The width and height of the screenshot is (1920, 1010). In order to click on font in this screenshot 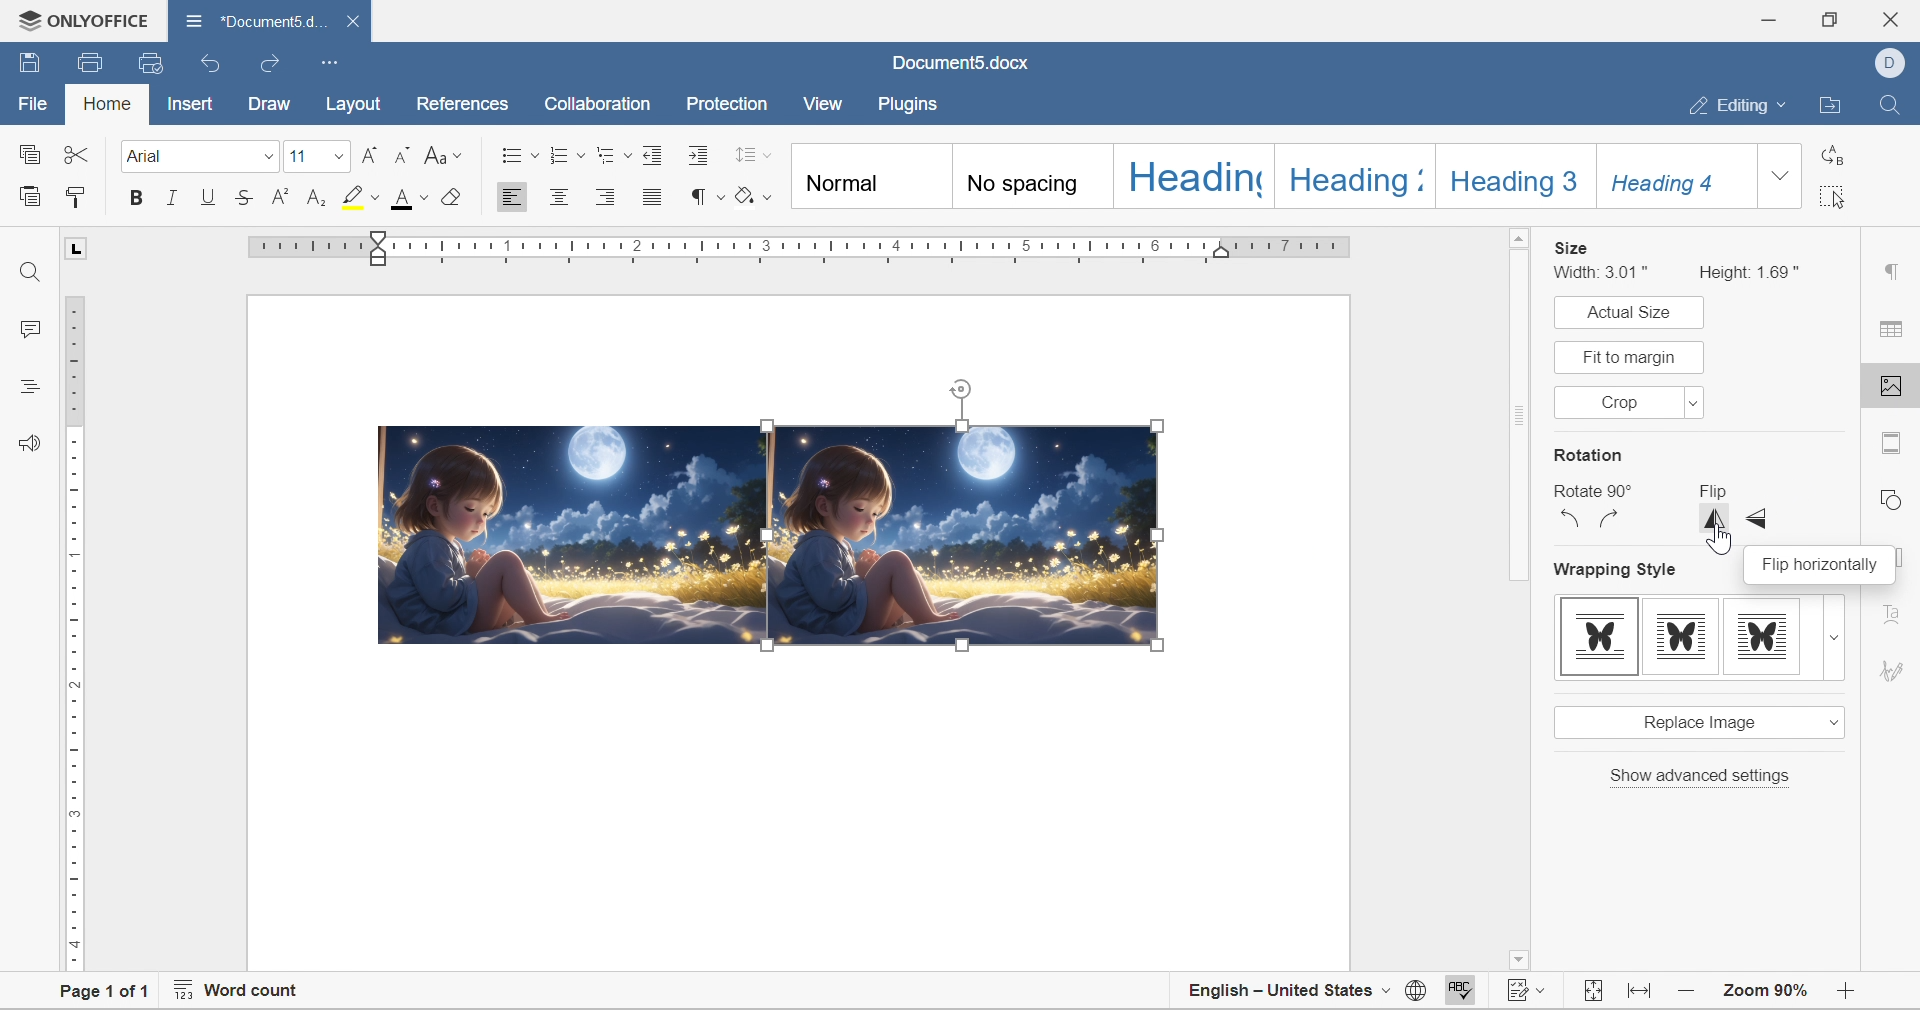, I will do `click(150, 155)`.